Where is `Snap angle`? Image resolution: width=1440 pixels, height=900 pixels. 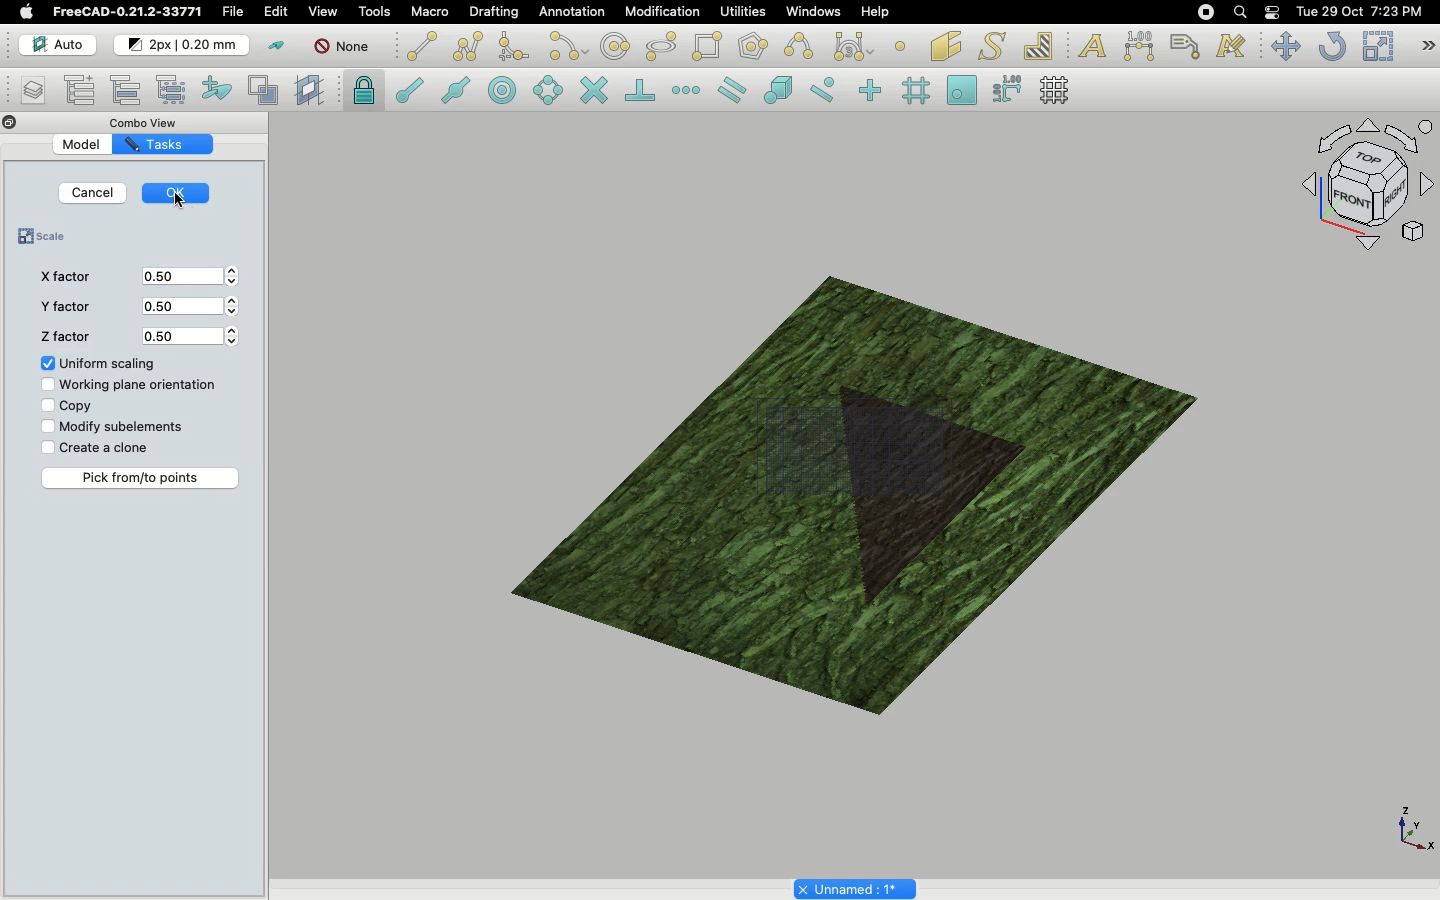
Snap angle is located at coordinates (543, 89).